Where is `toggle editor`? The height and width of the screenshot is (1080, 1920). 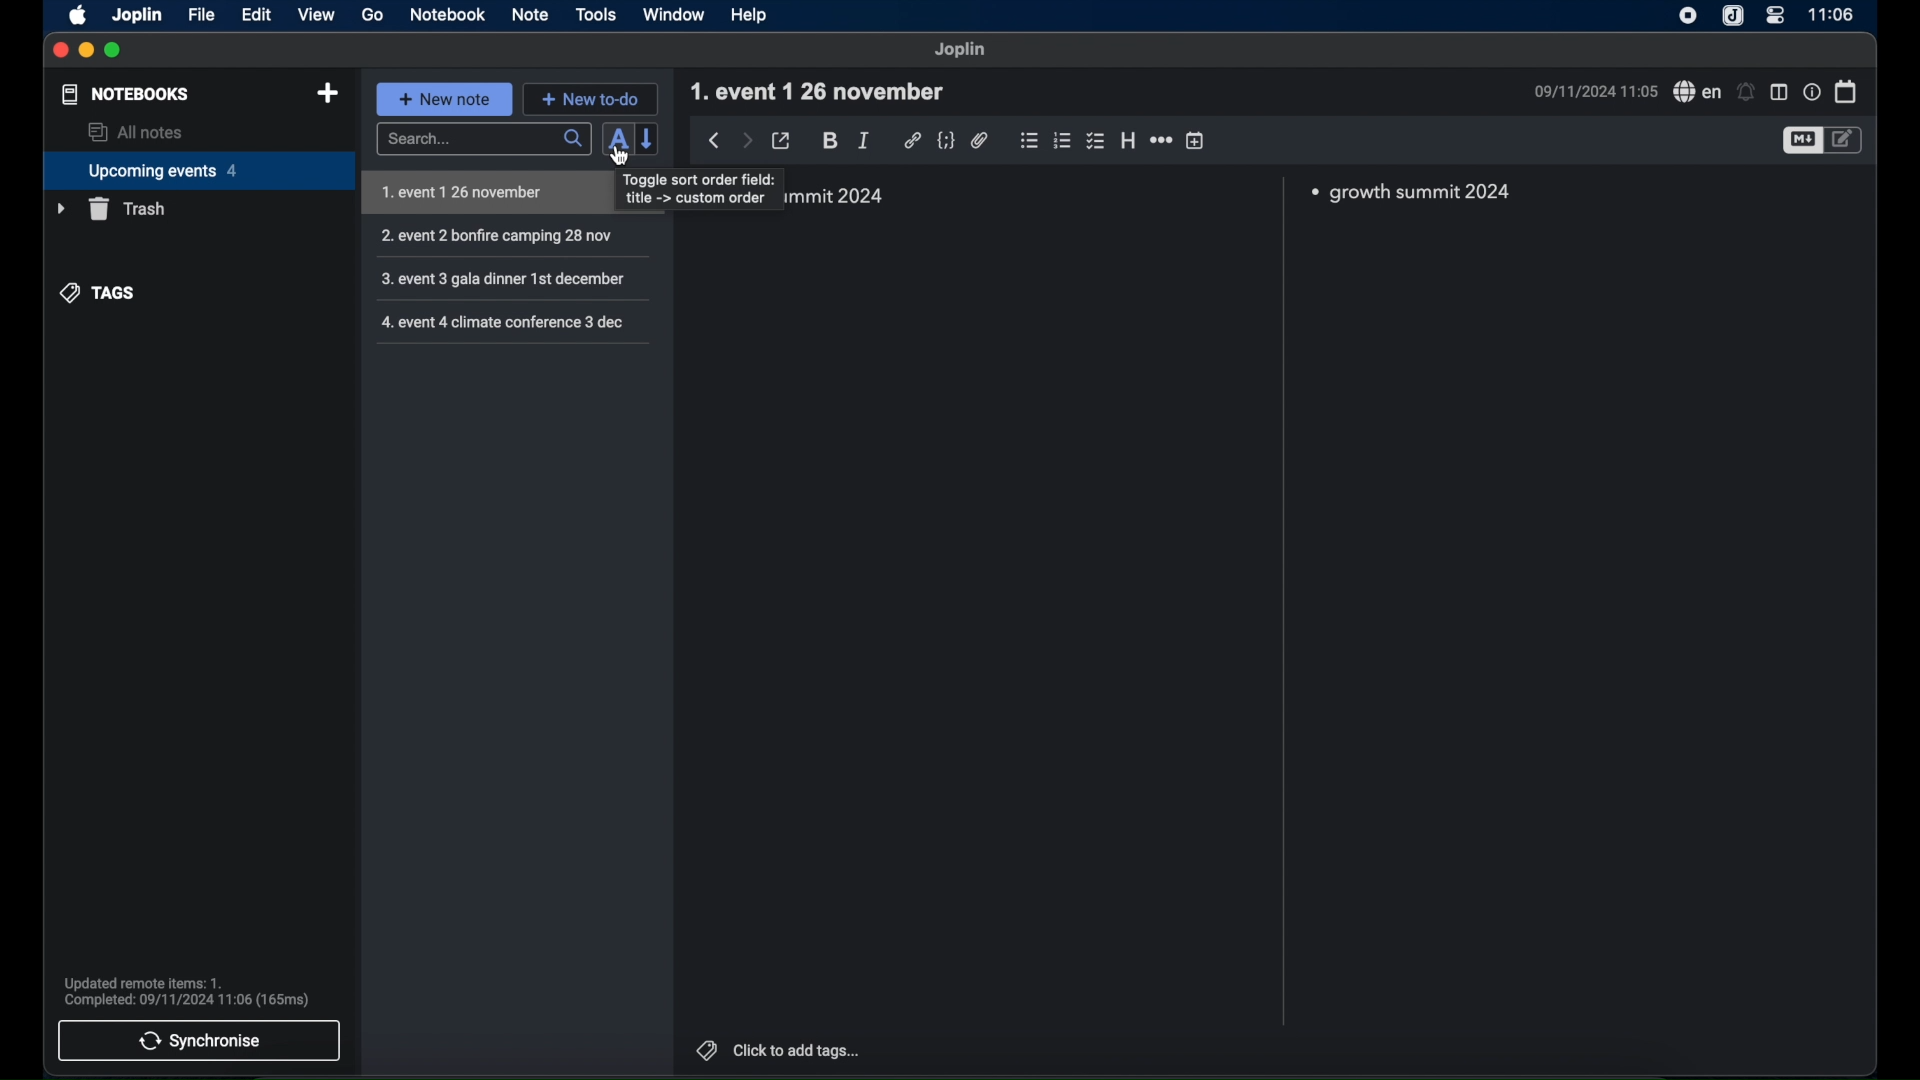 toggle editor is located at coordinates (1801, 142).